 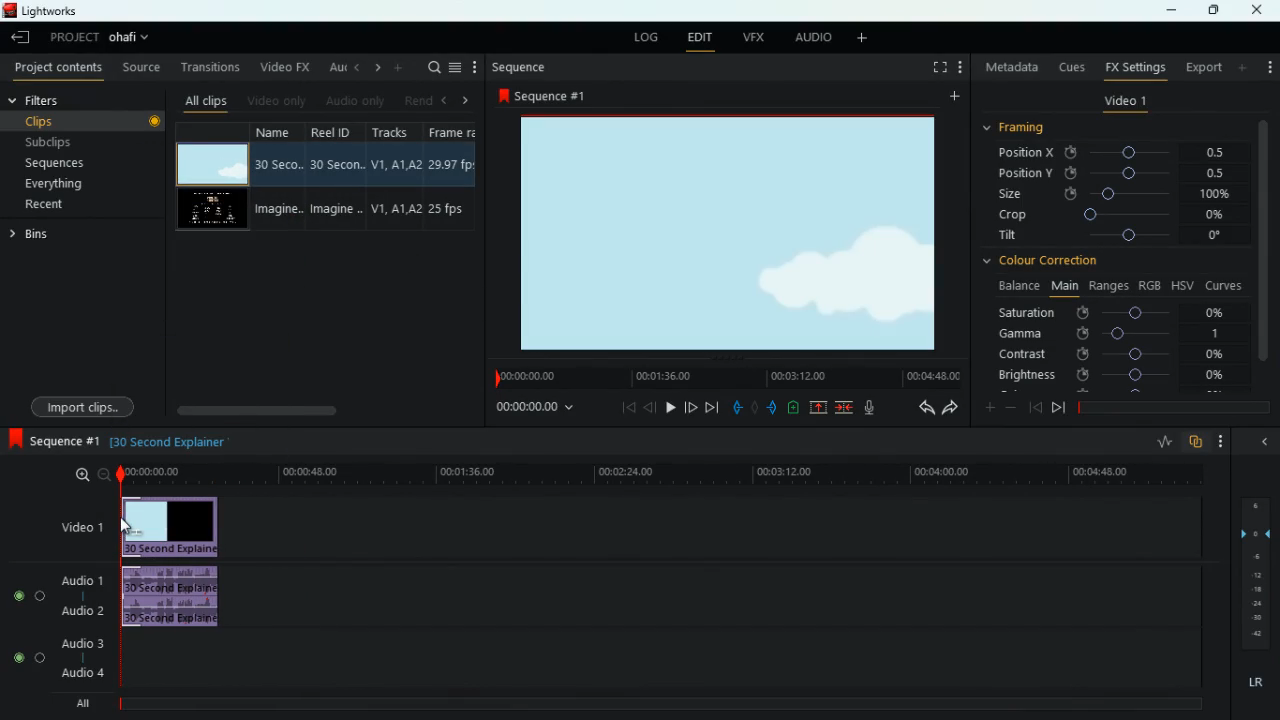 I want to click on audio 3, so click(x=77, y=642).